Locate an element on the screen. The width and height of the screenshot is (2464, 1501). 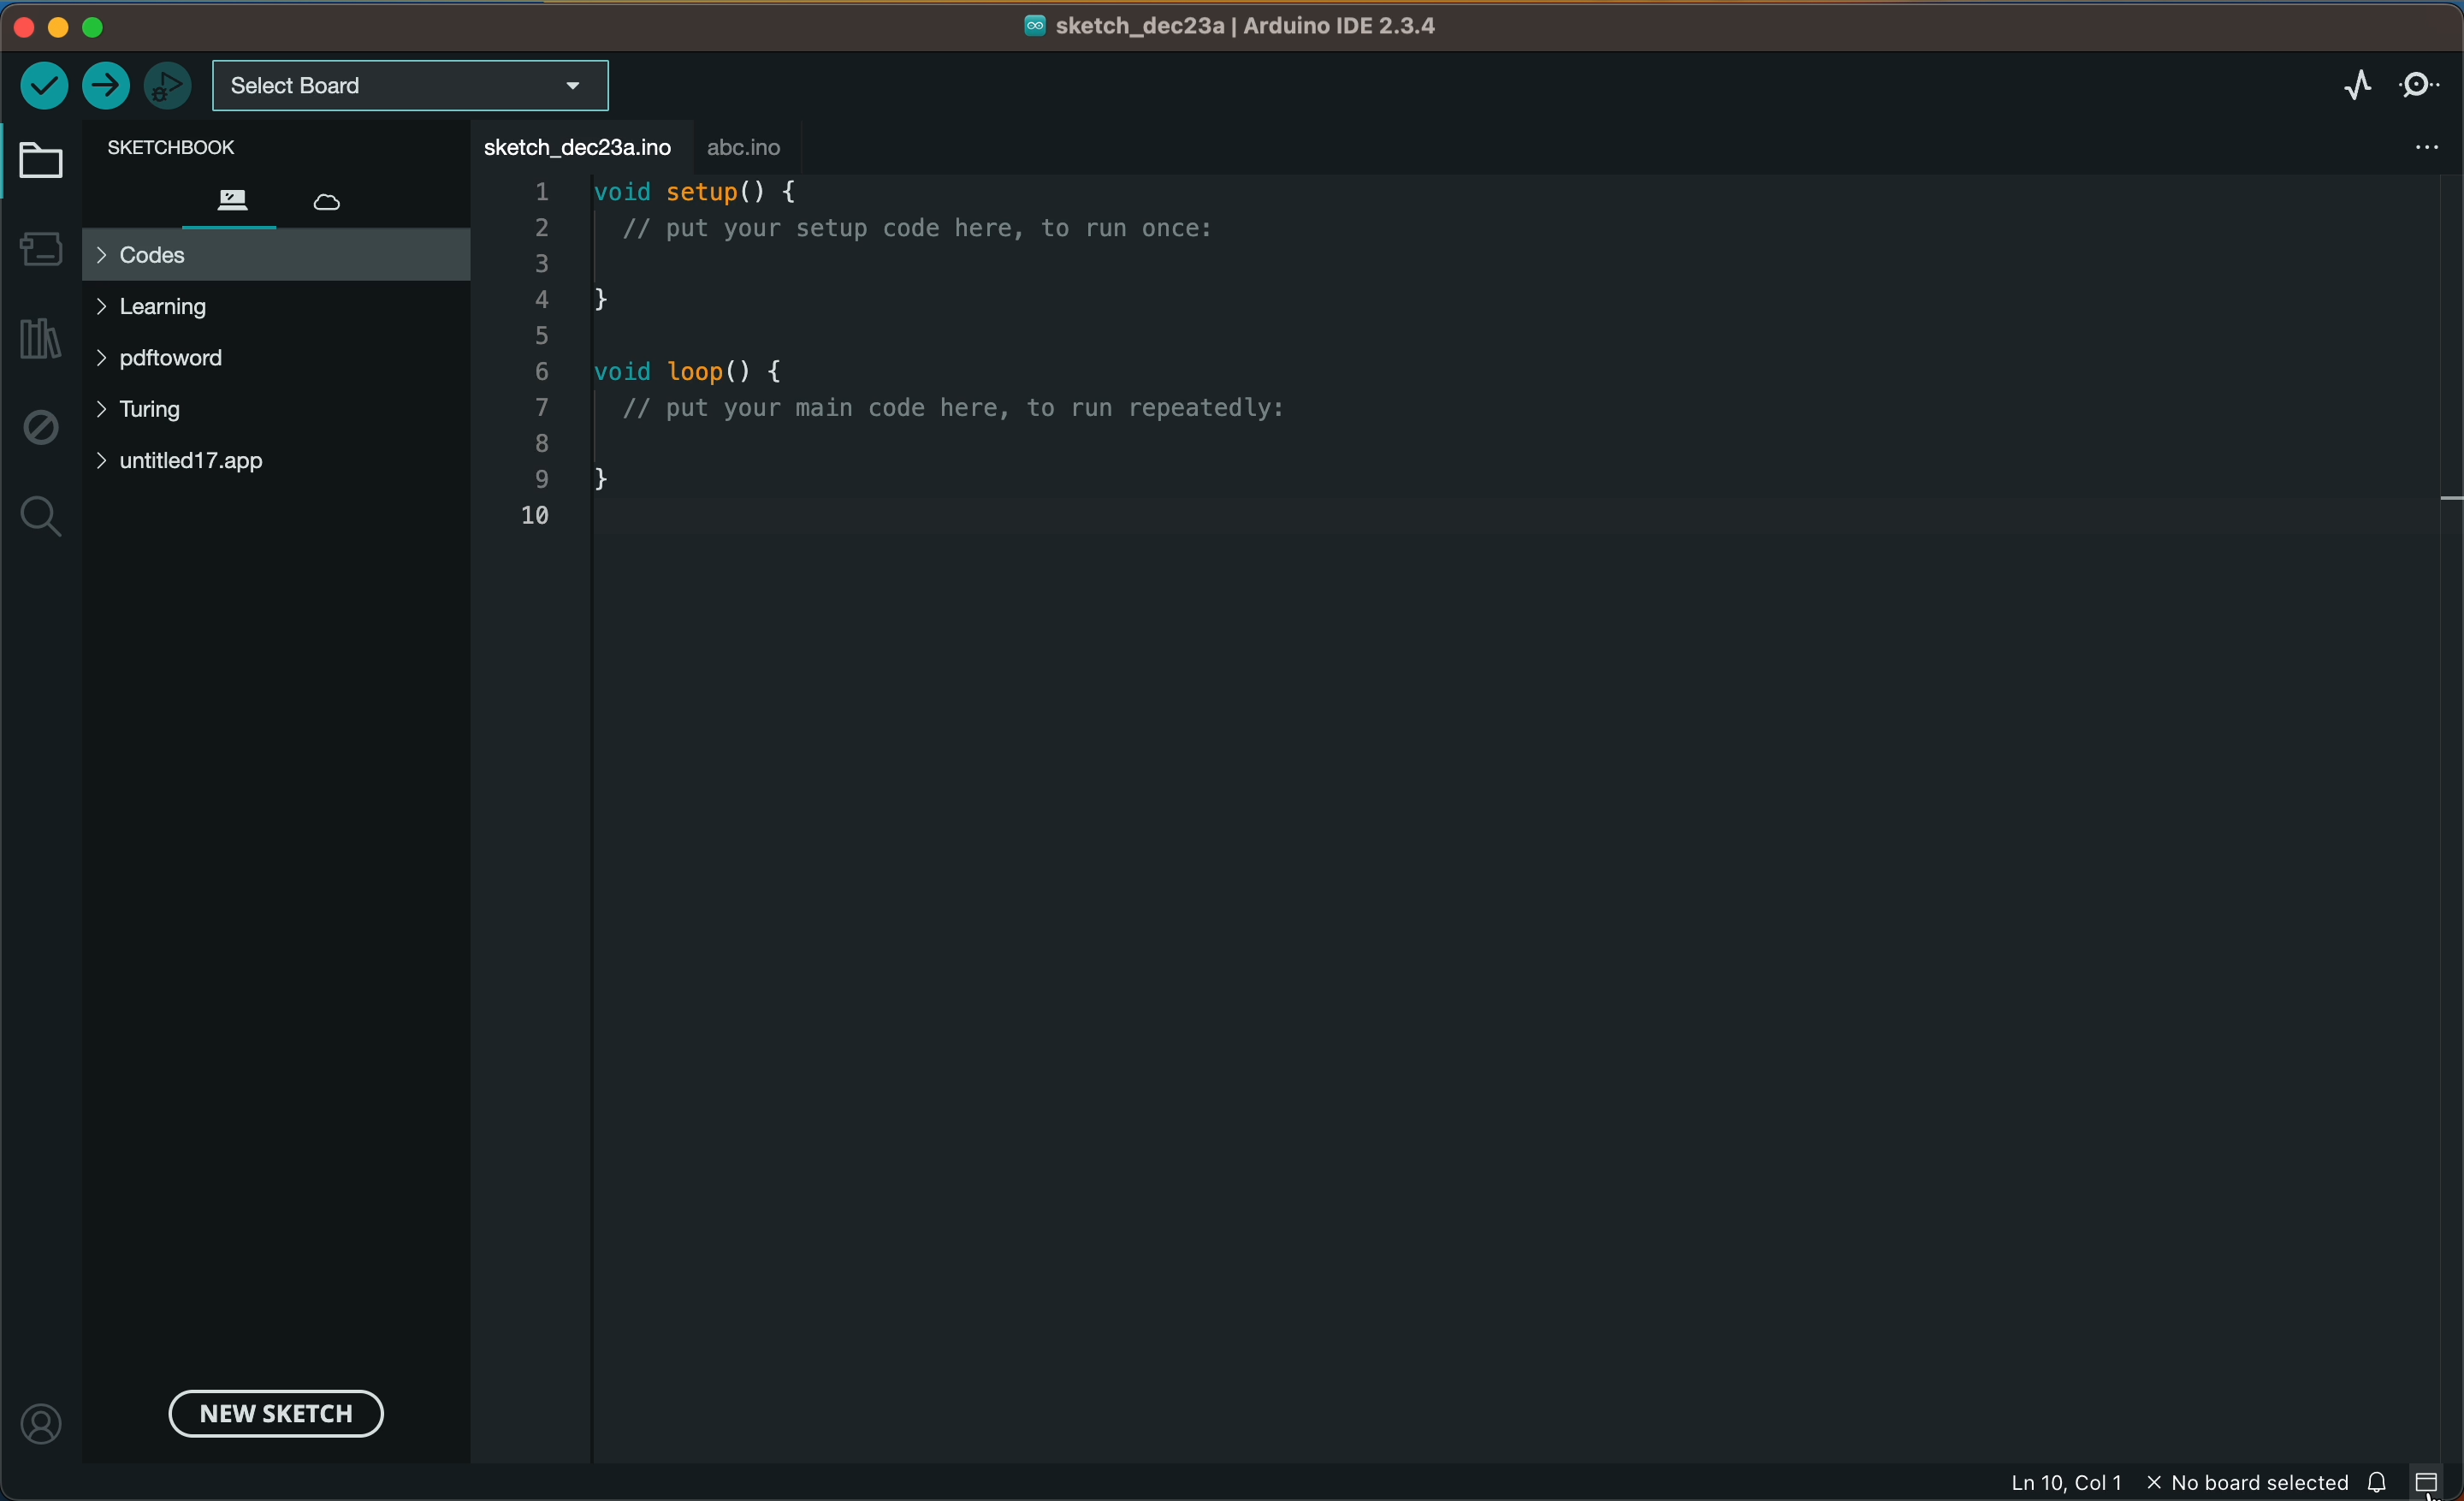
file tab is located at coordinates (573, 146).